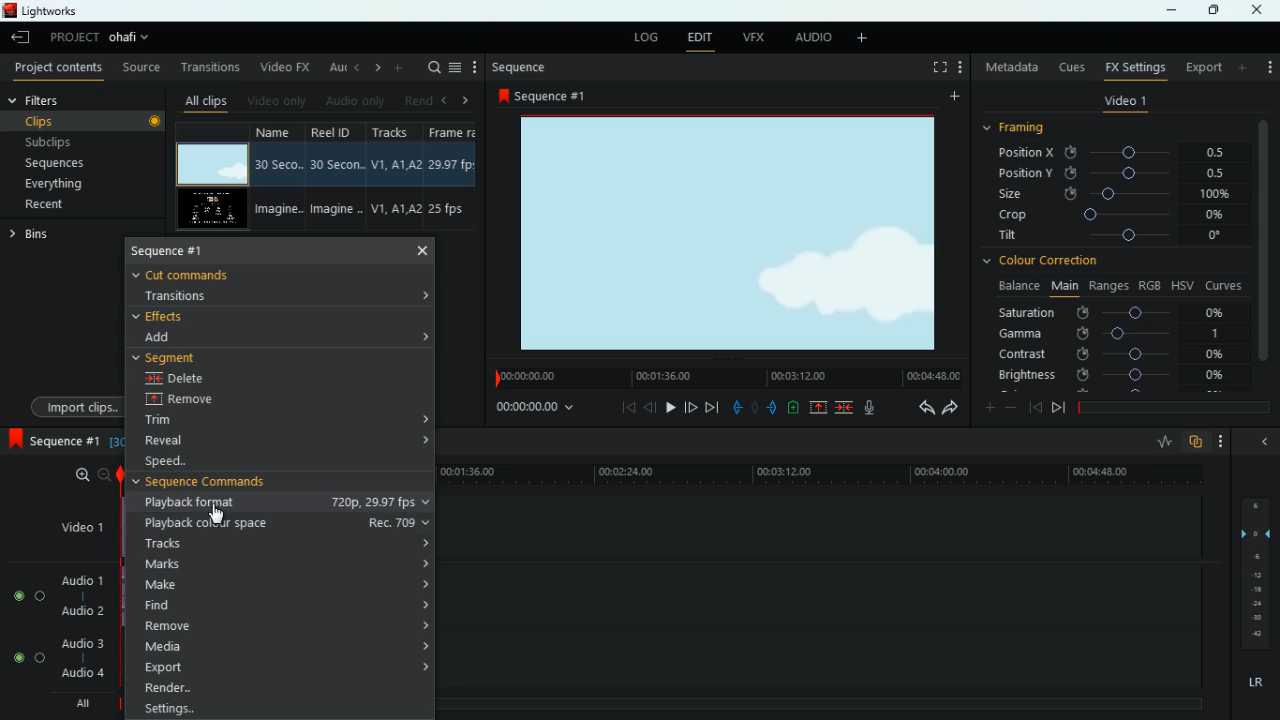  I want to click on hold, so click(755, 408).